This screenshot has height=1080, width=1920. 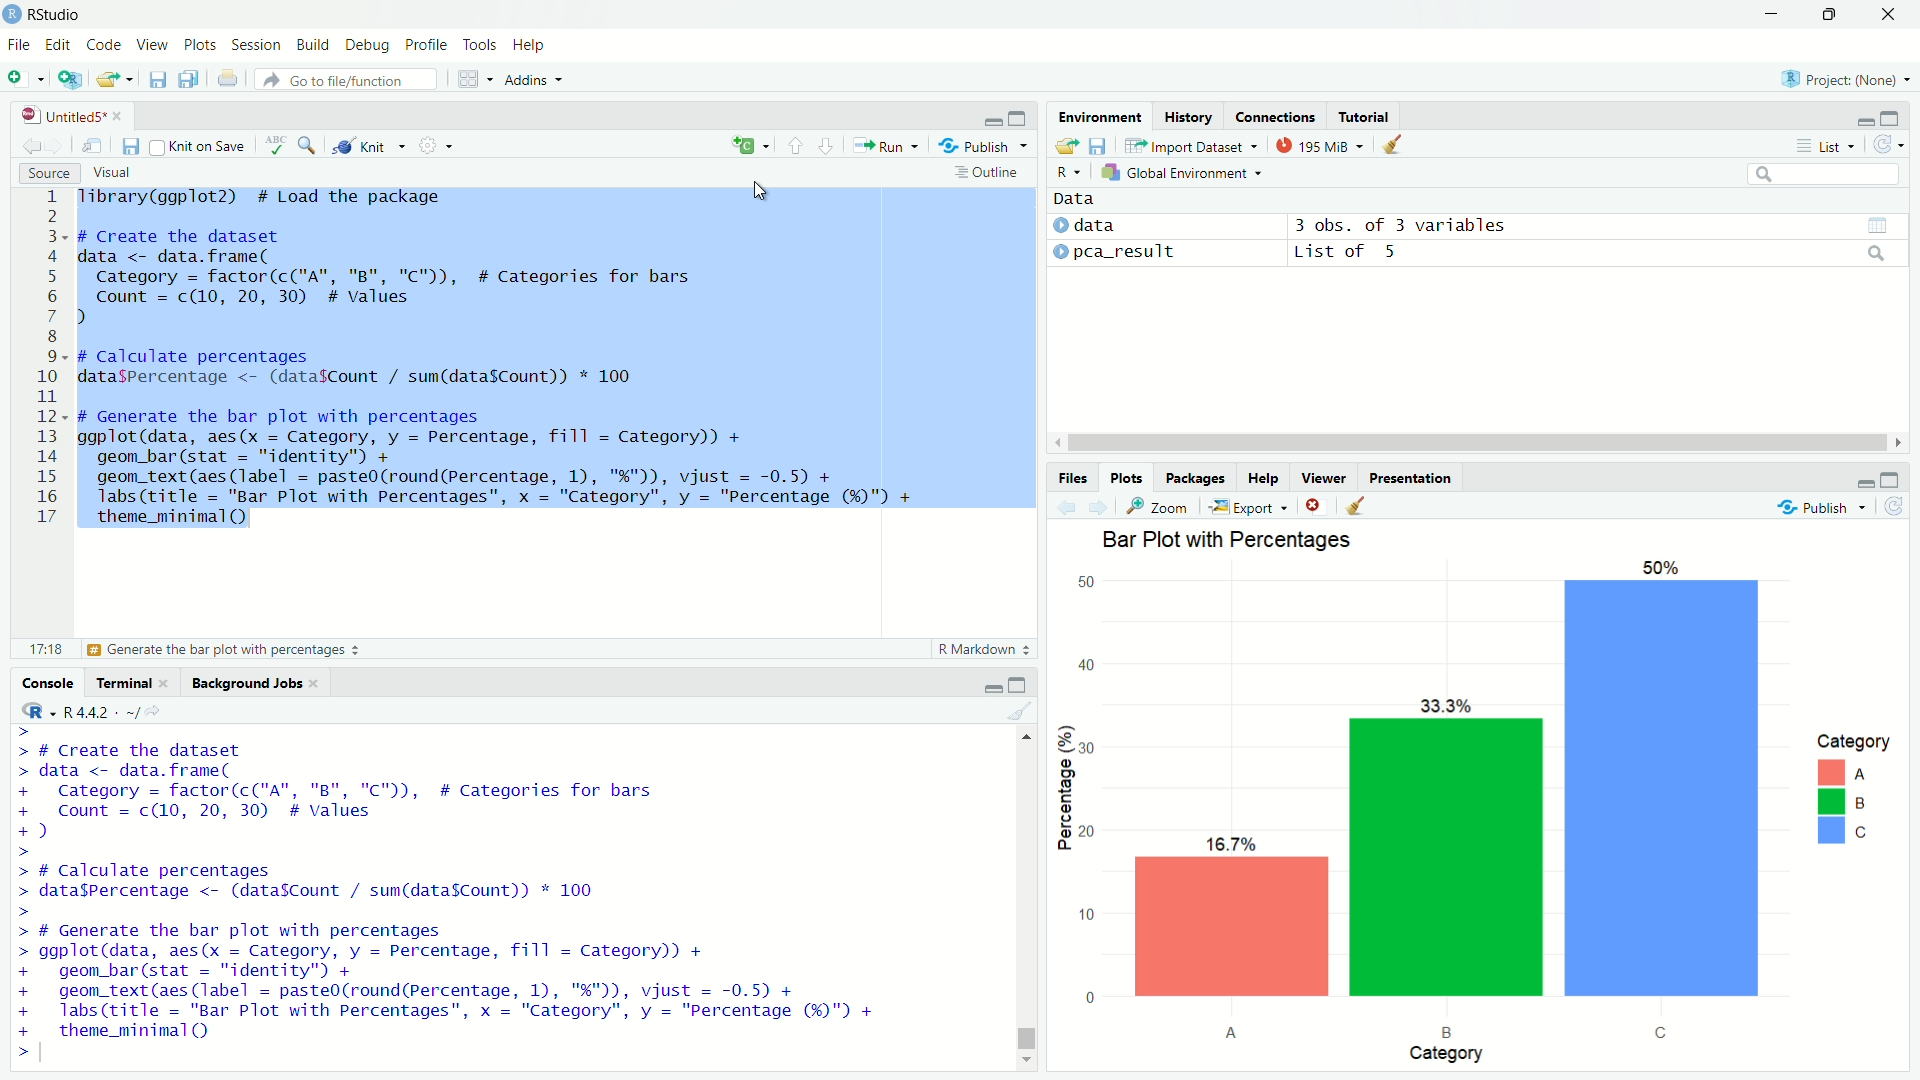 I want to click on refresh, so click(x=1897, y=506).